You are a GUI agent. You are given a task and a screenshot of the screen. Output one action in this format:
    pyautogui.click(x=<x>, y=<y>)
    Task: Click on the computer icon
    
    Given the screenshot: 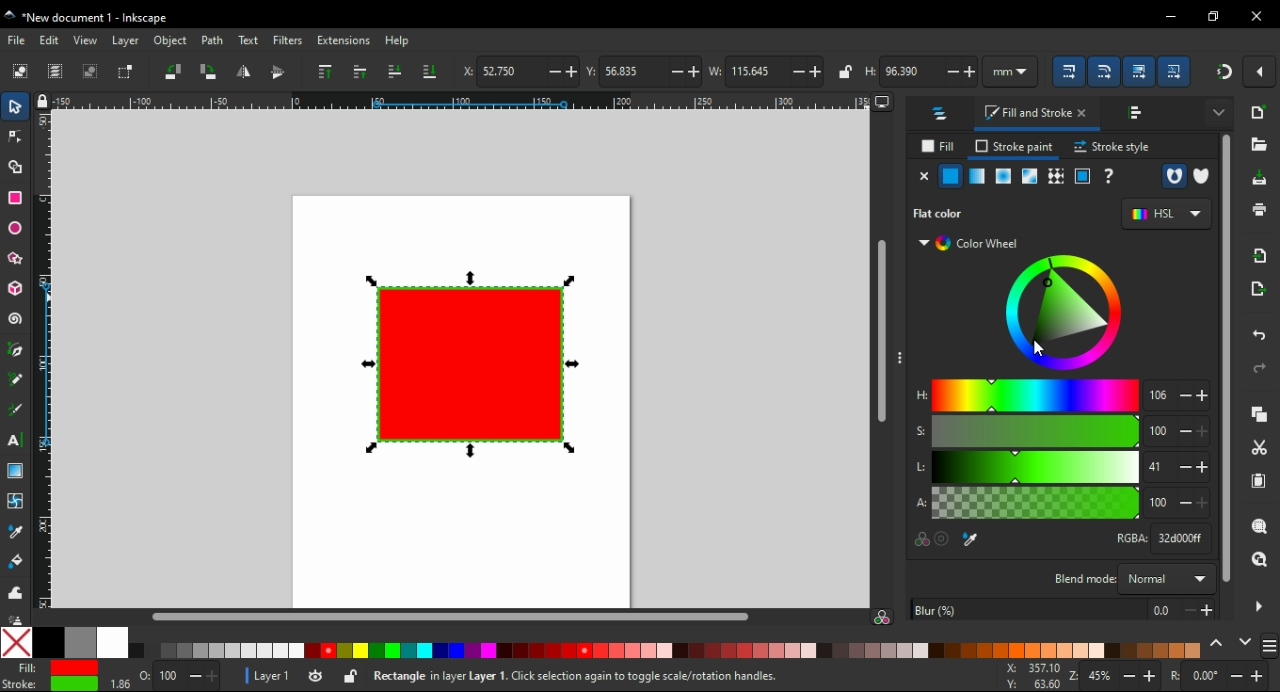 What is the action you would take?
    pyautogui.click(x=882, y=103)
    